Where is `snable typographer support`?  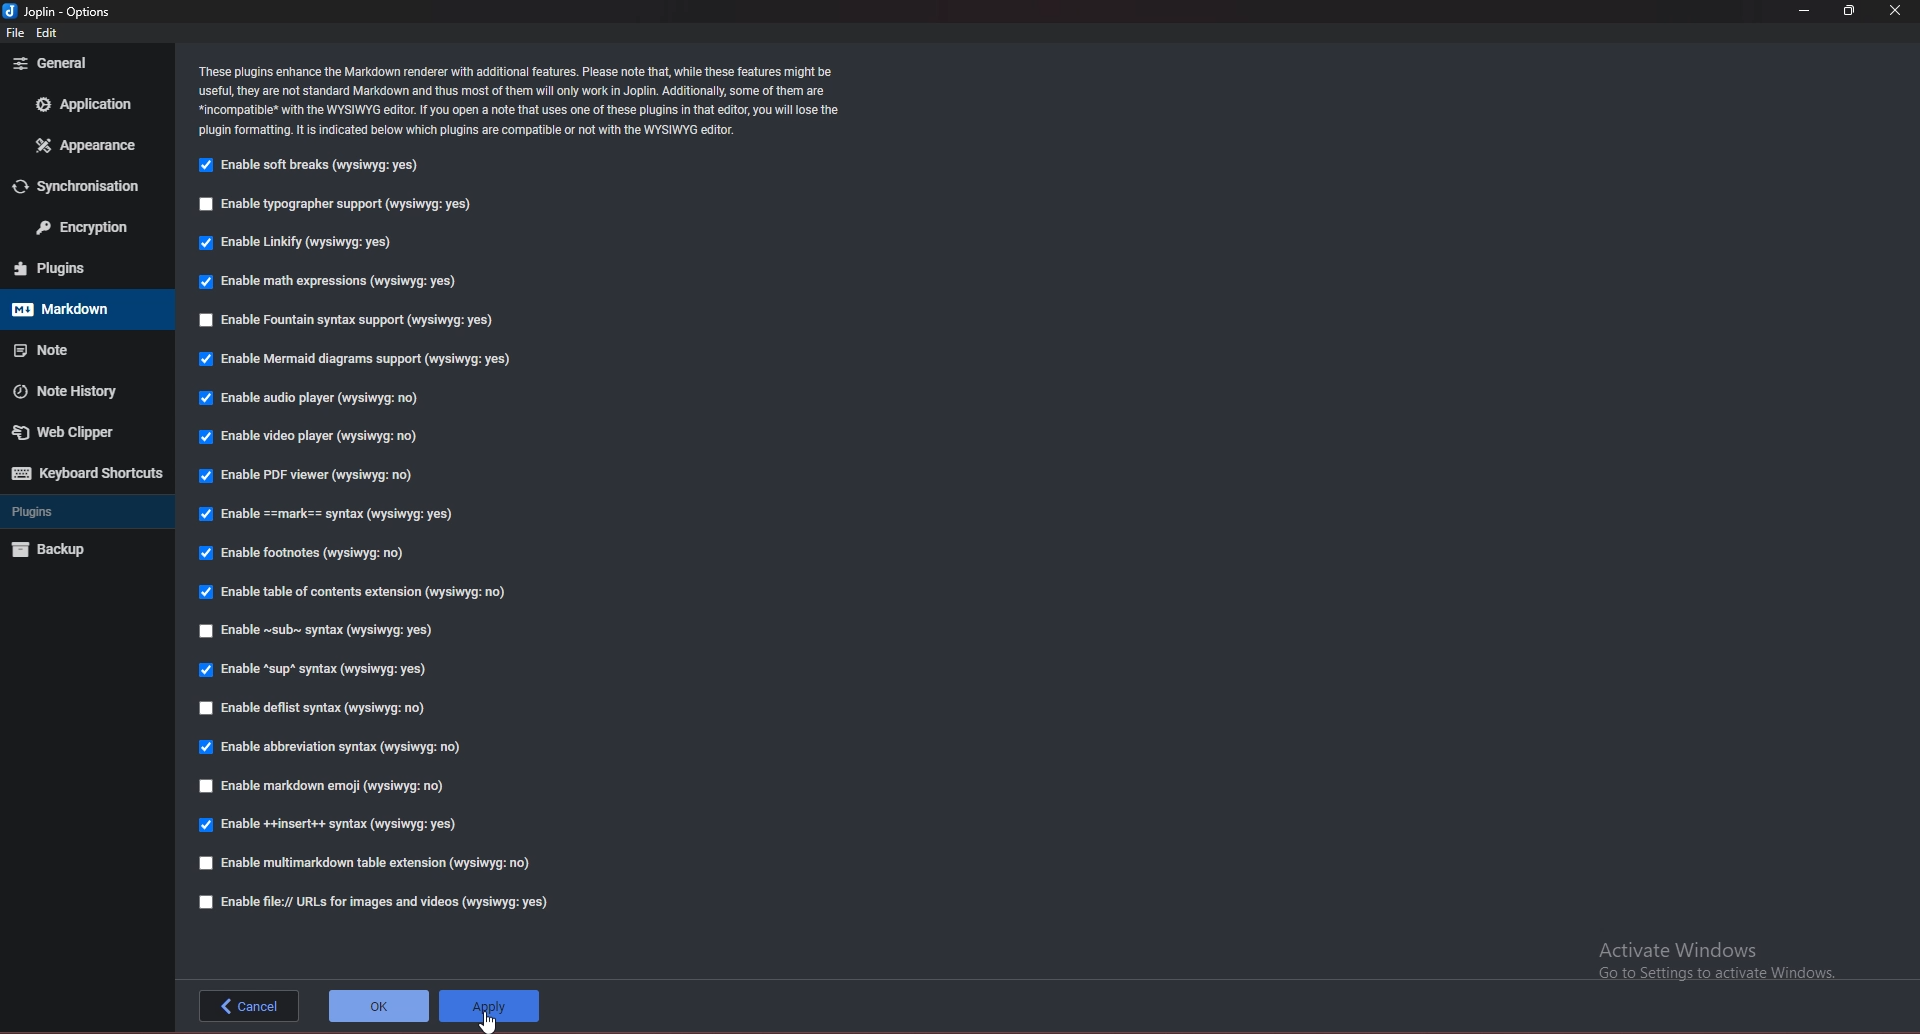 snable typographer support is located at coordinates (342, 205).